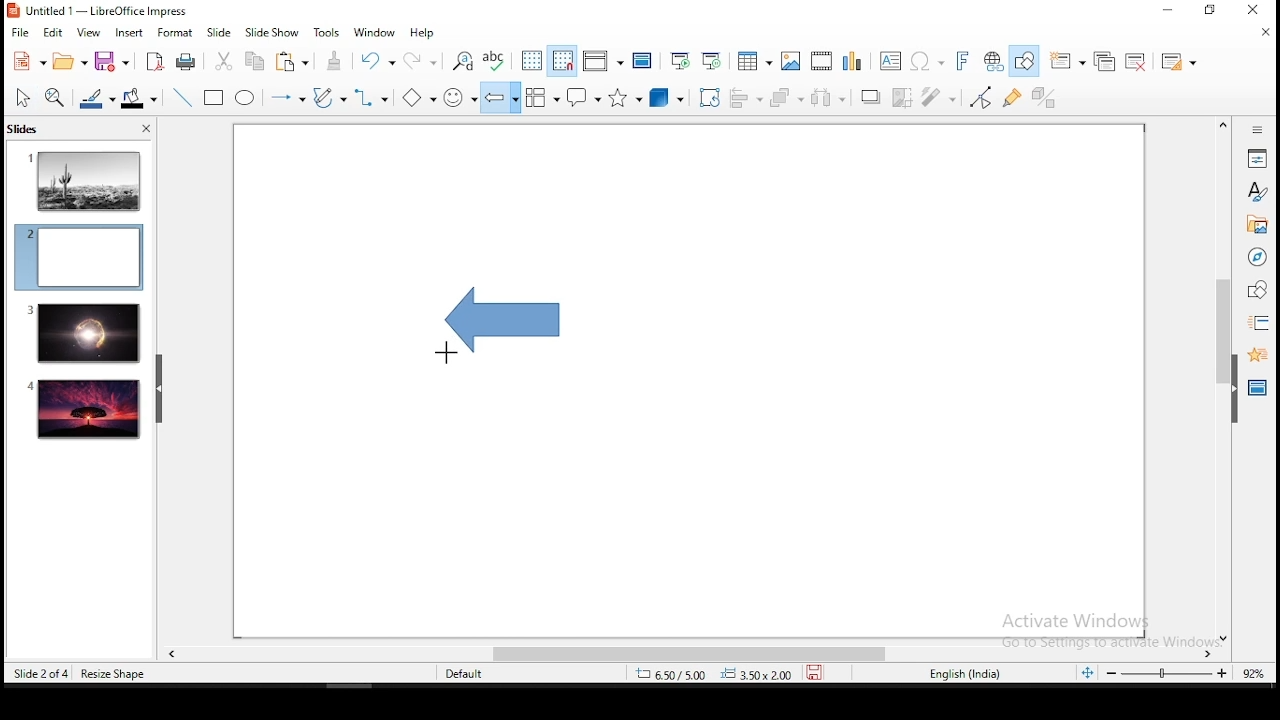 The width and height of the screenshot is (1280, 720). I want to click on copy, so click(252, 61).